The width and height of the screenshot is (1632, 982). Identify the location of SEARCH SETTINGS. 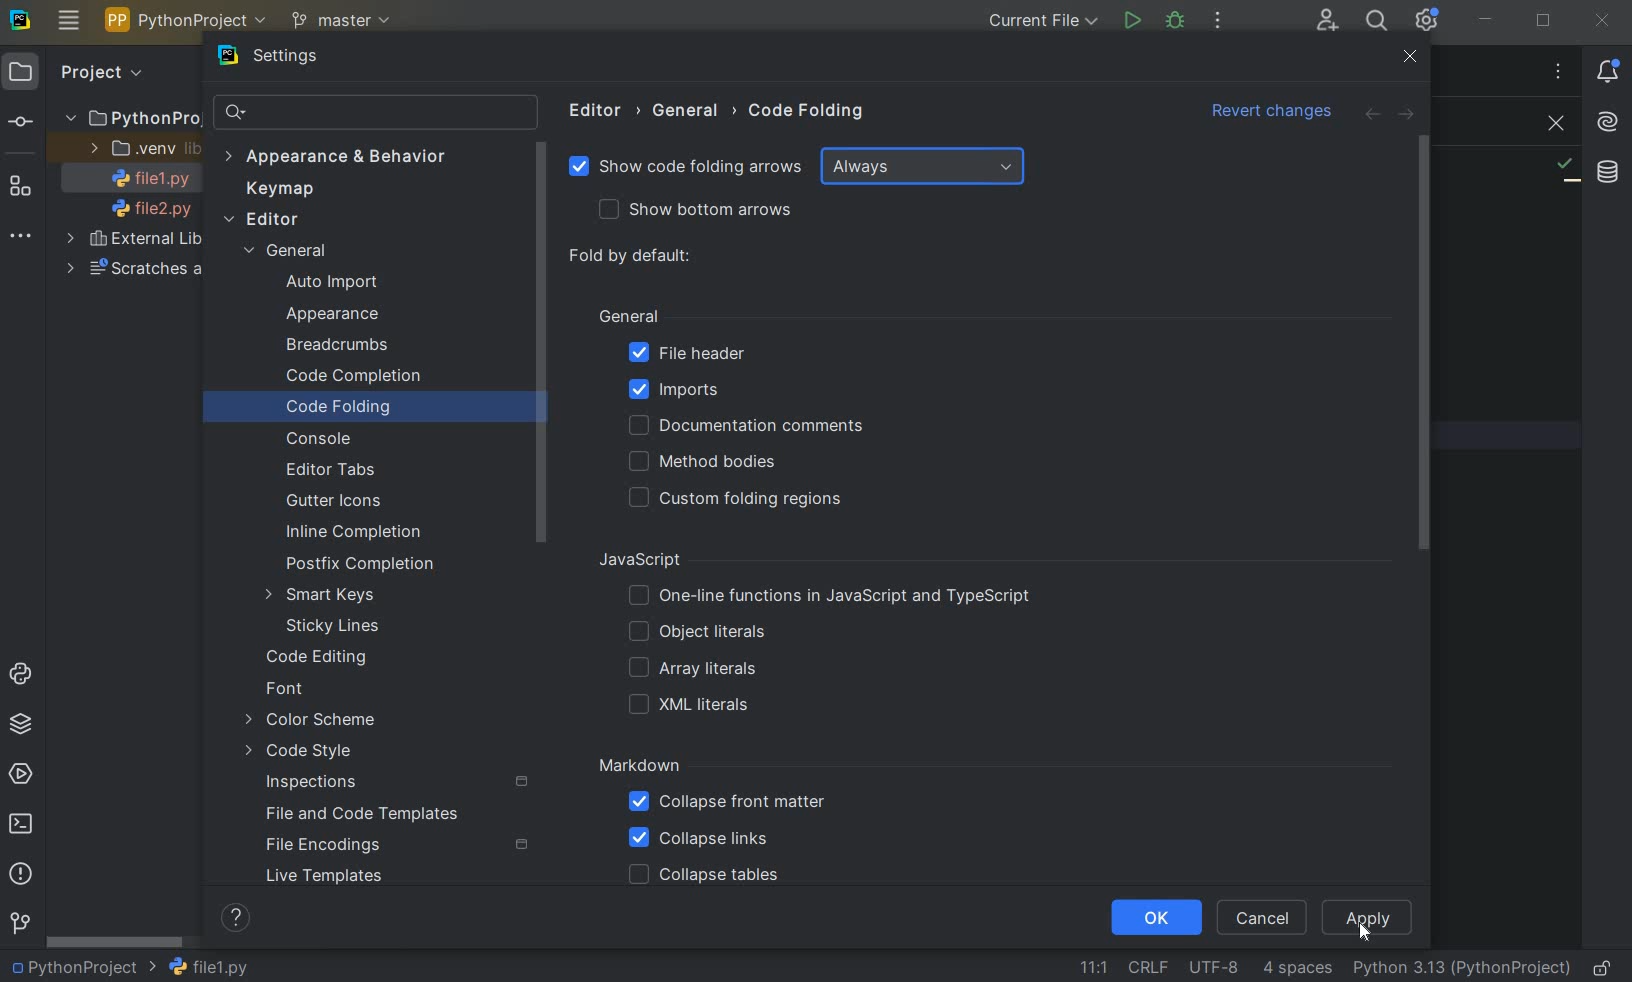
(374, 114).